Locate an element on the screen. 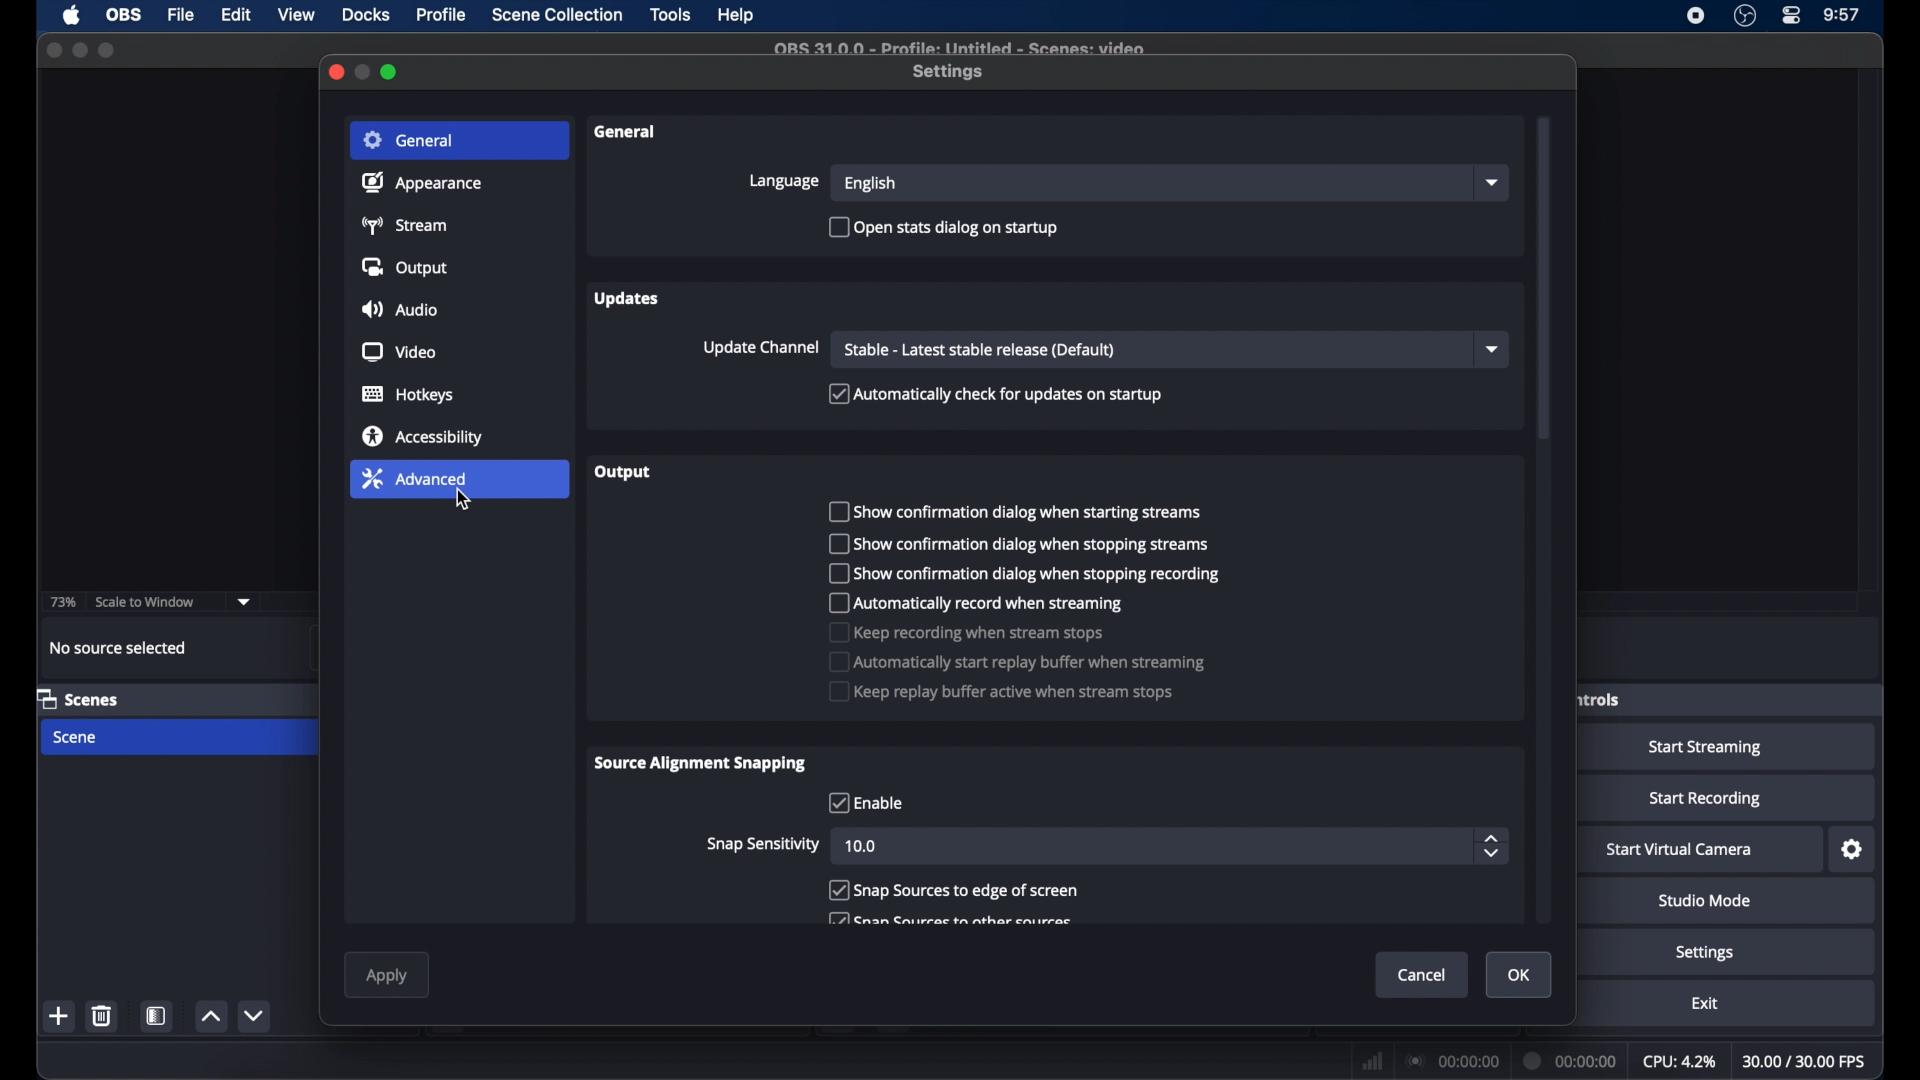 Image resolution: width=1920 pixels, height=1080 pixels. checkbox is located at coordinates (967, 632).